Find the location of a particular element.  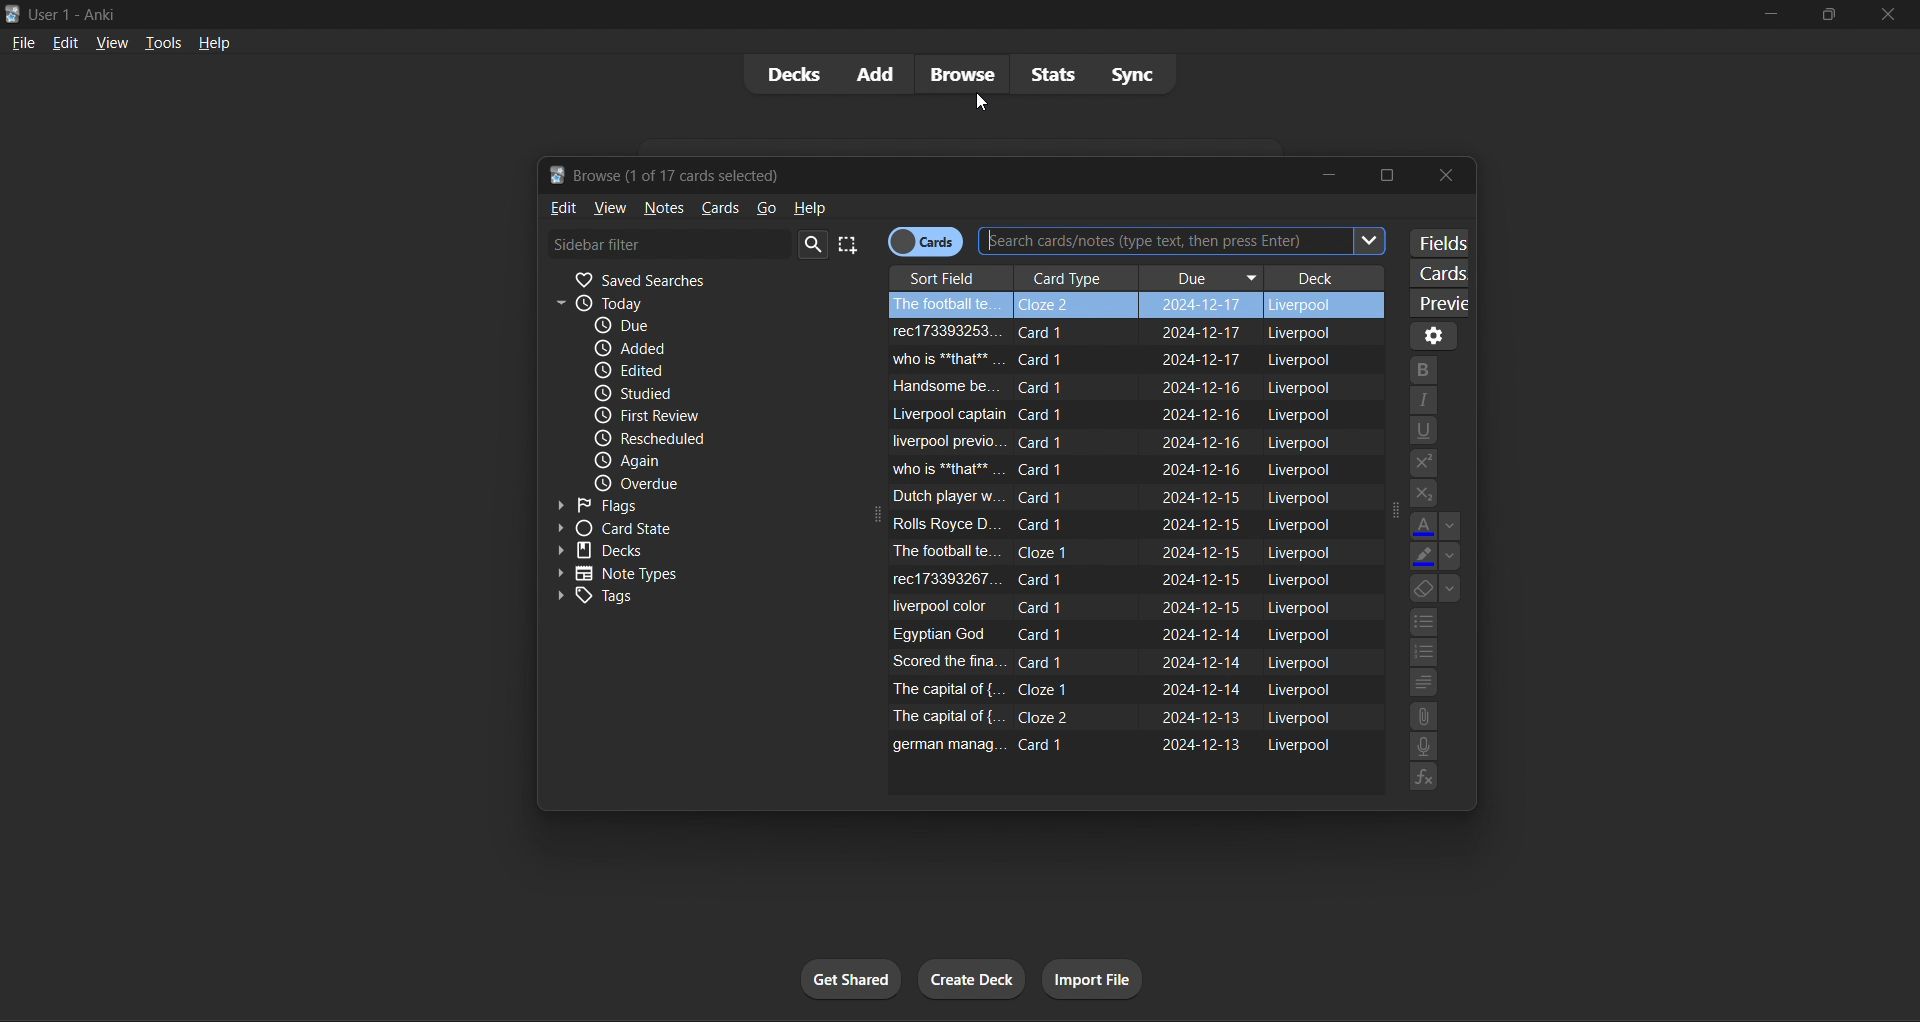

liverpool is located at coordinates (1311, 523).